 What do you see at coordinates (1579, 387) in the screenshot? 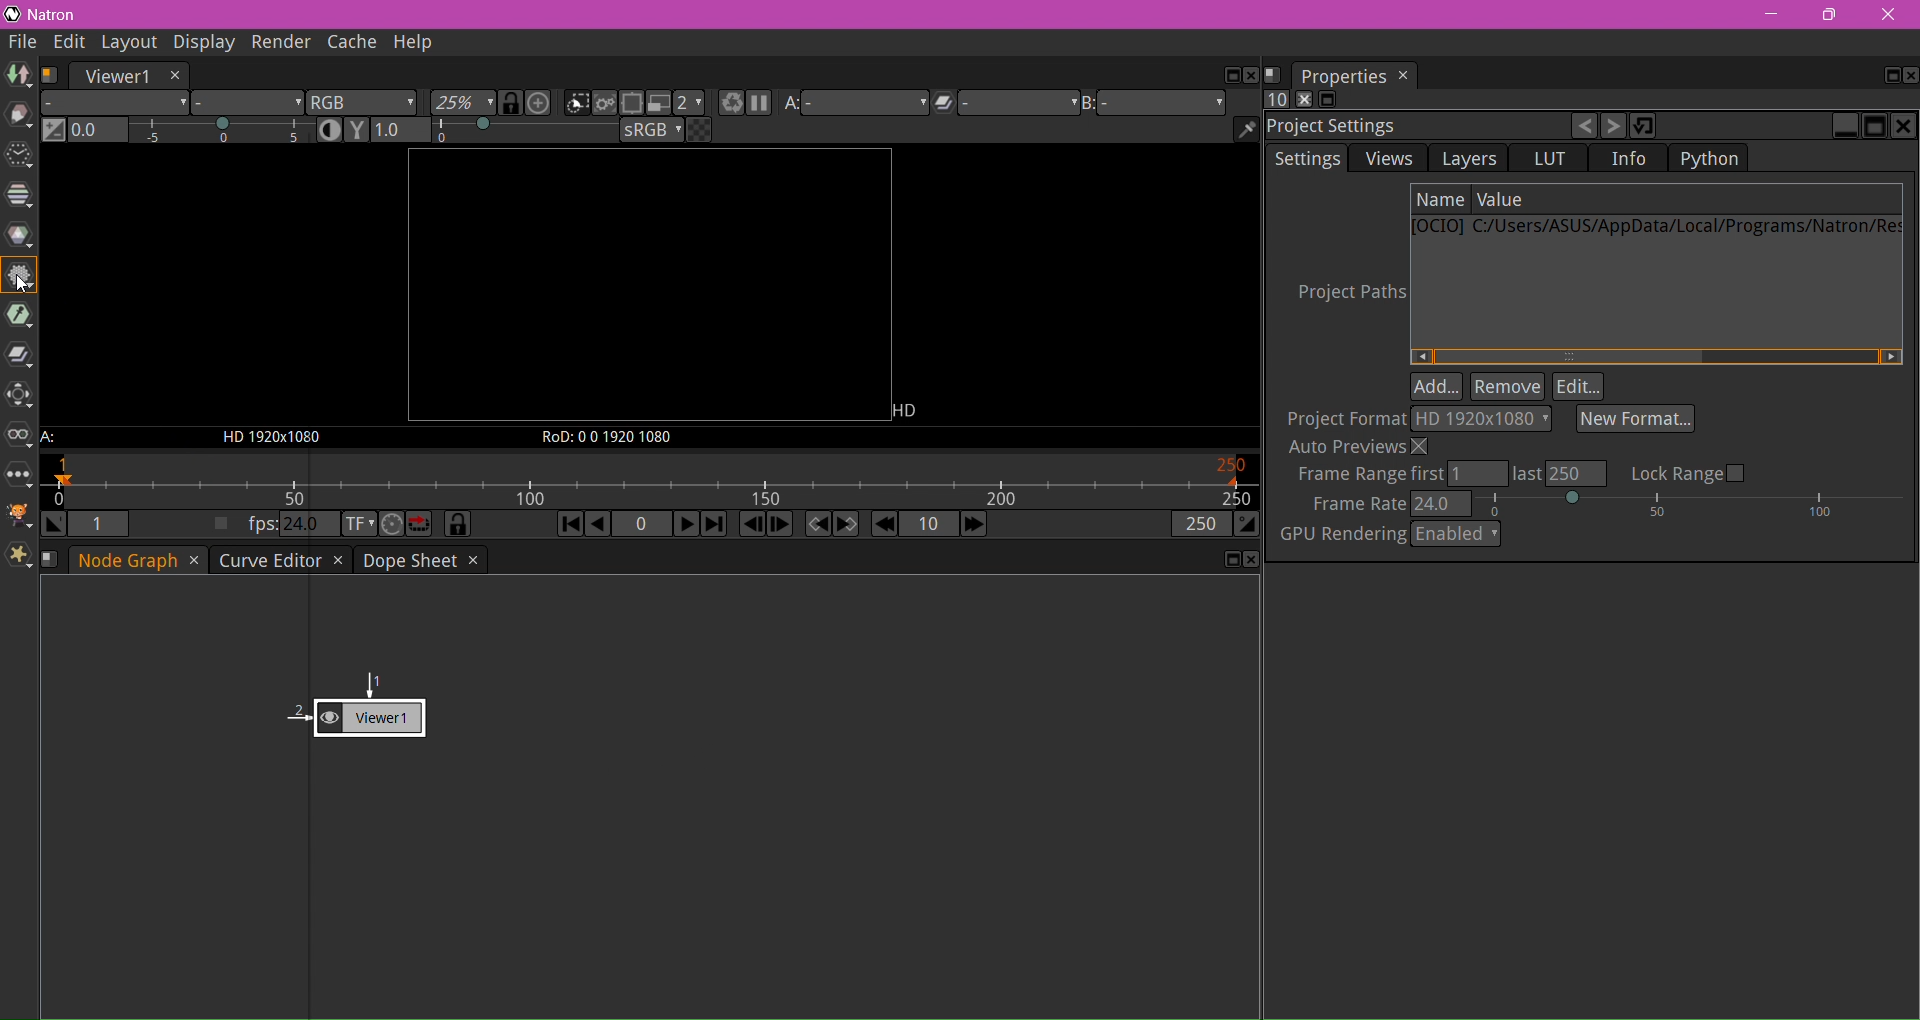
I see `Edit` at bounding box center [1579, 387].